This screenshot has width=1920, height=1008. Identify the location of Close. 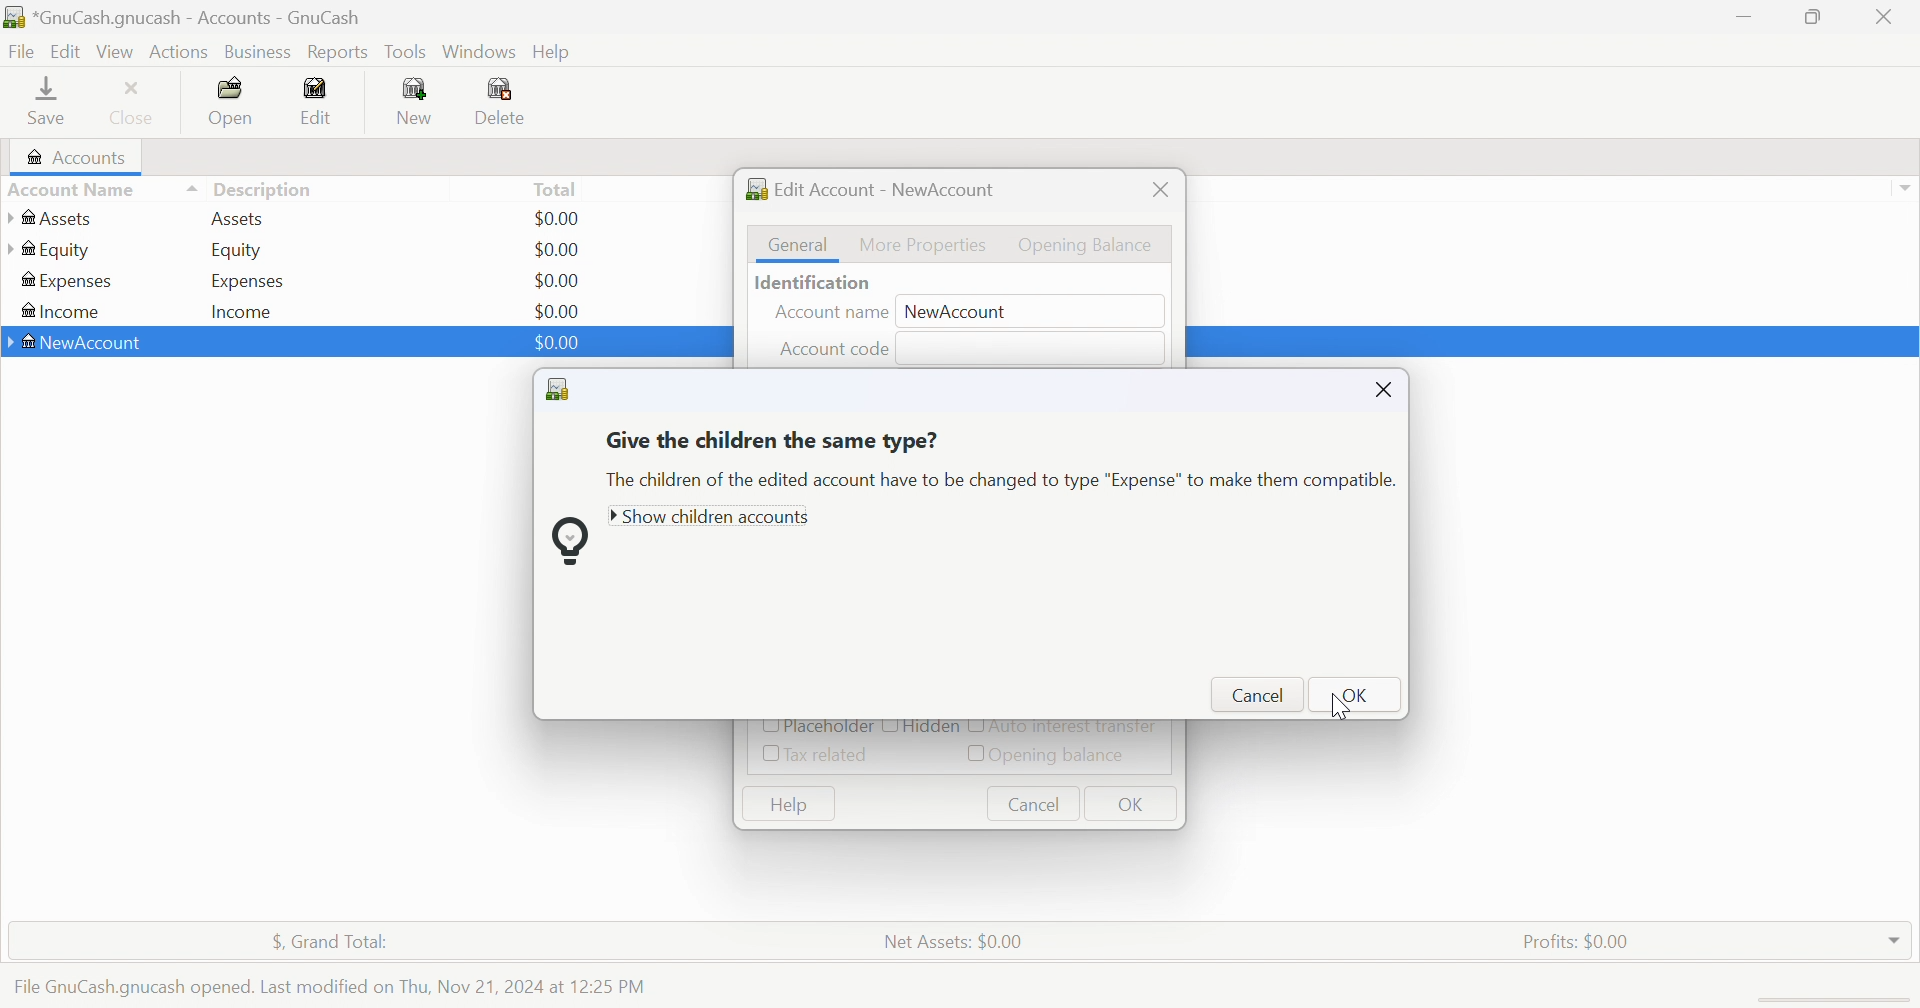
(1161, 189).